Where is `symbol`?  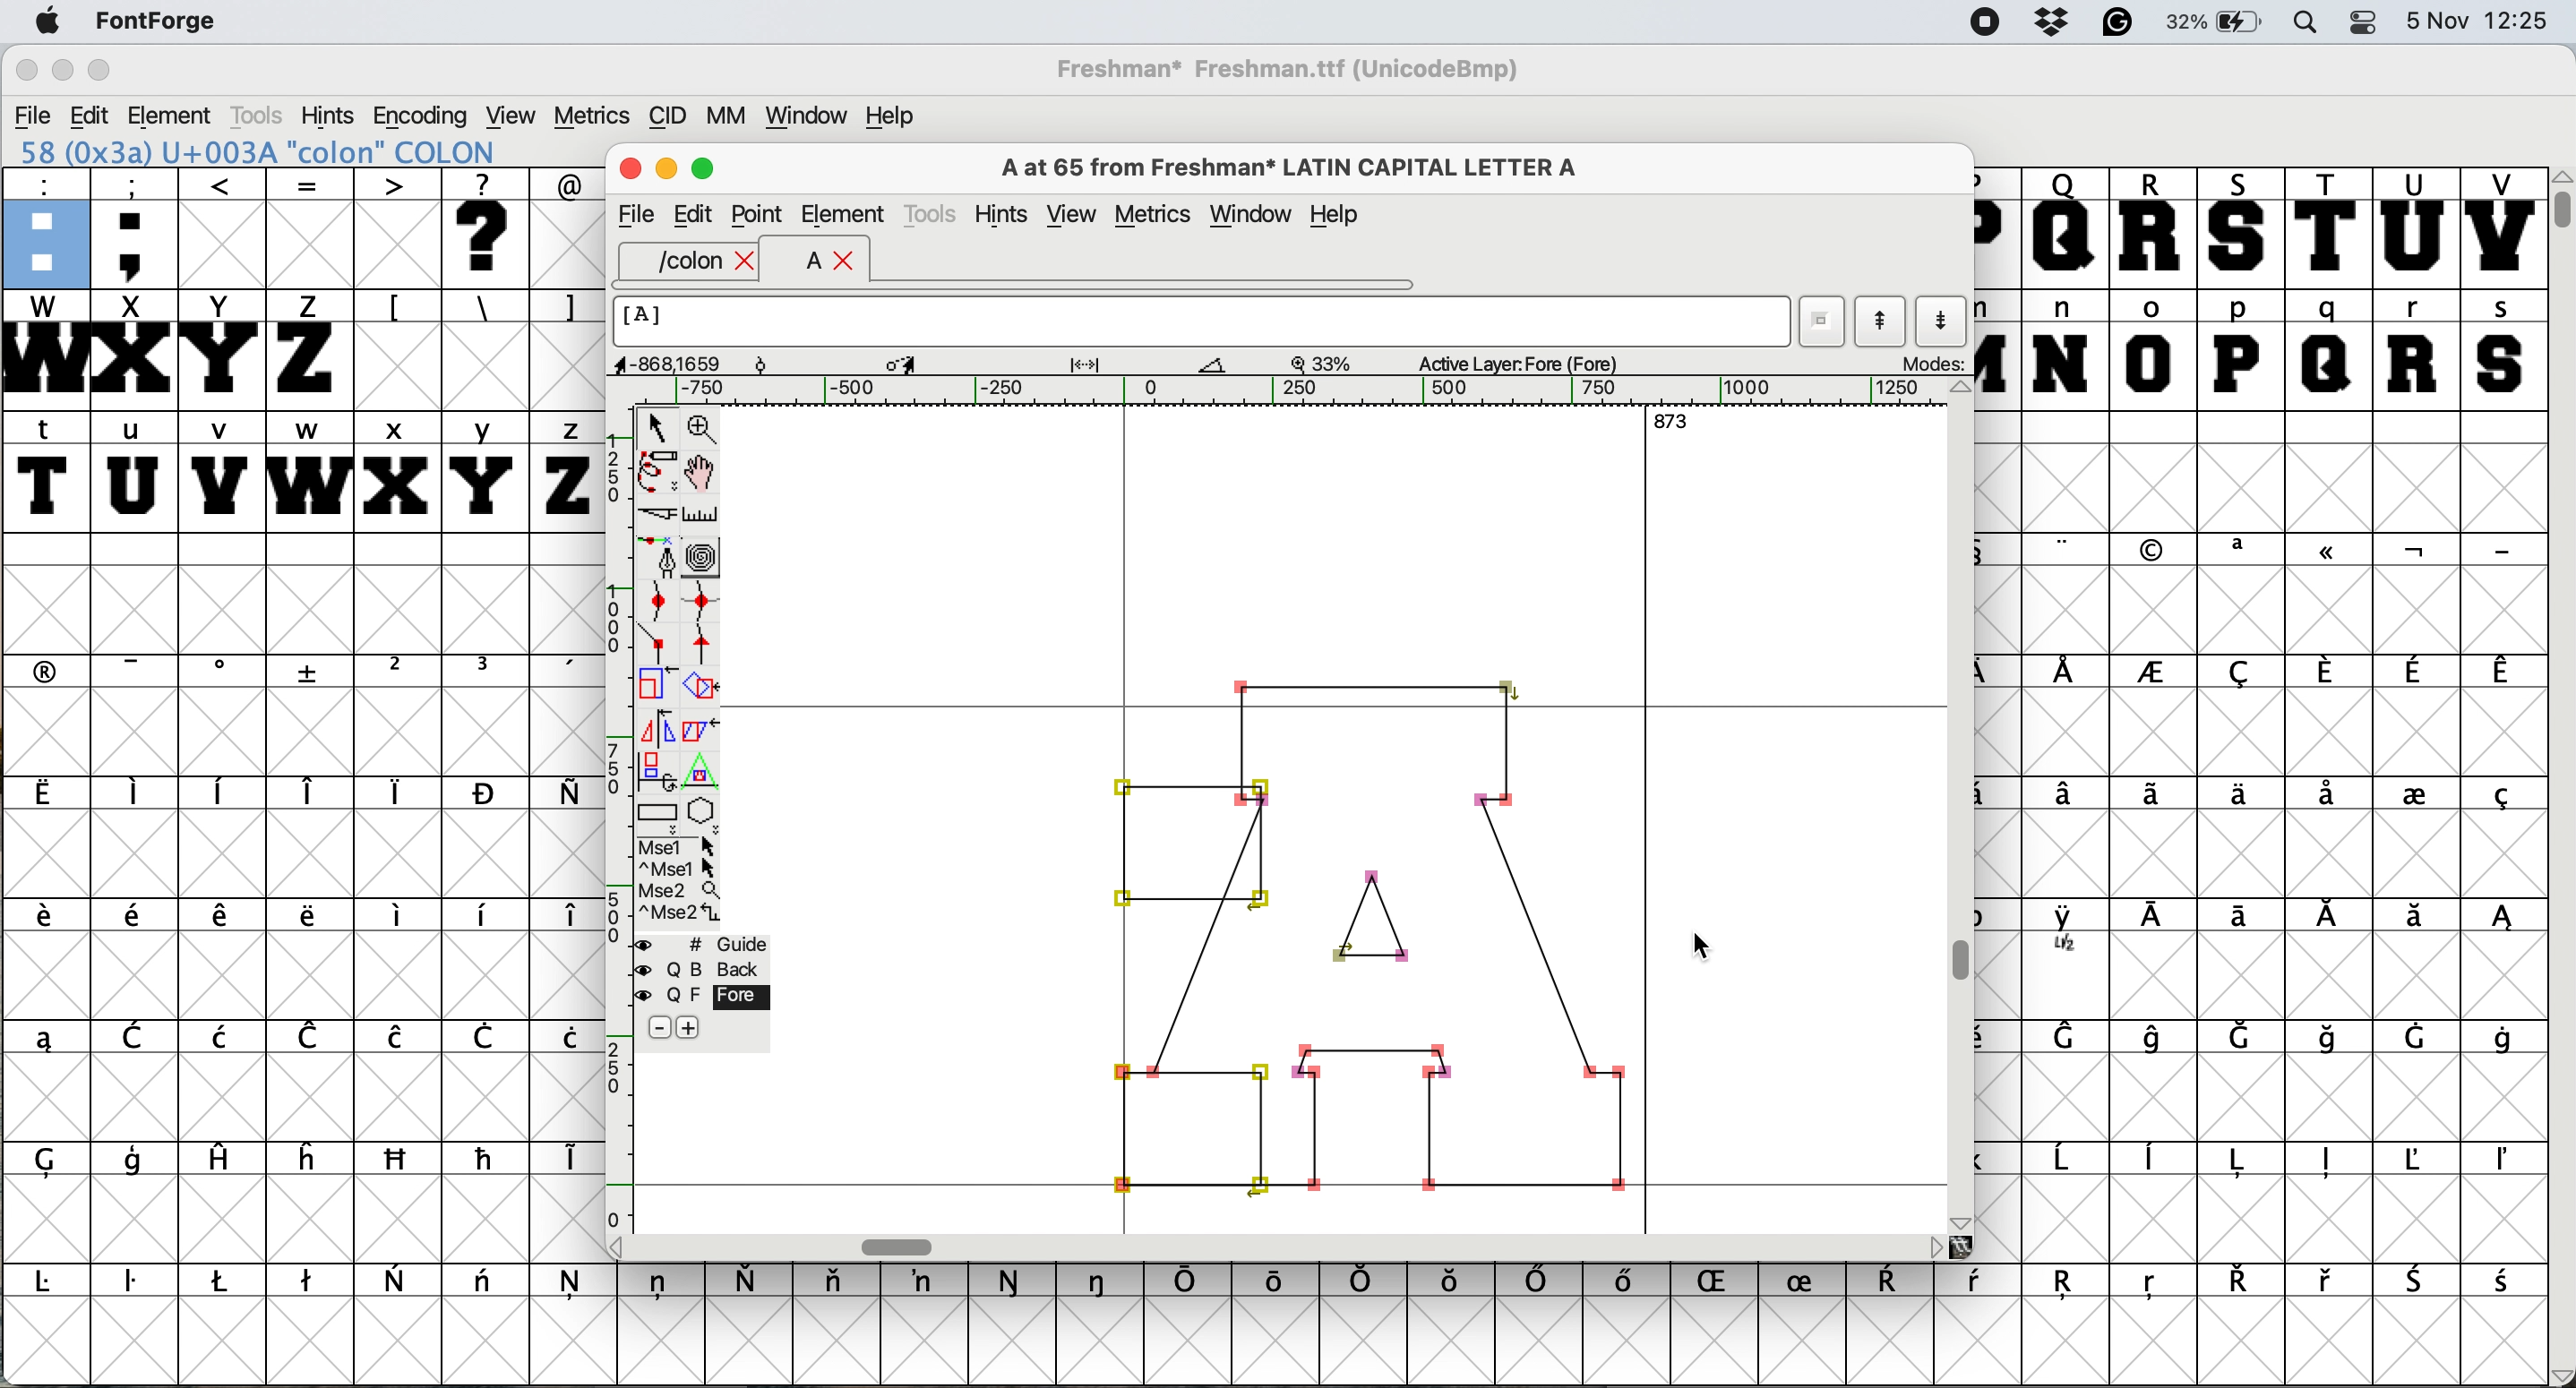 symbol is located at coordinates (139, 920).